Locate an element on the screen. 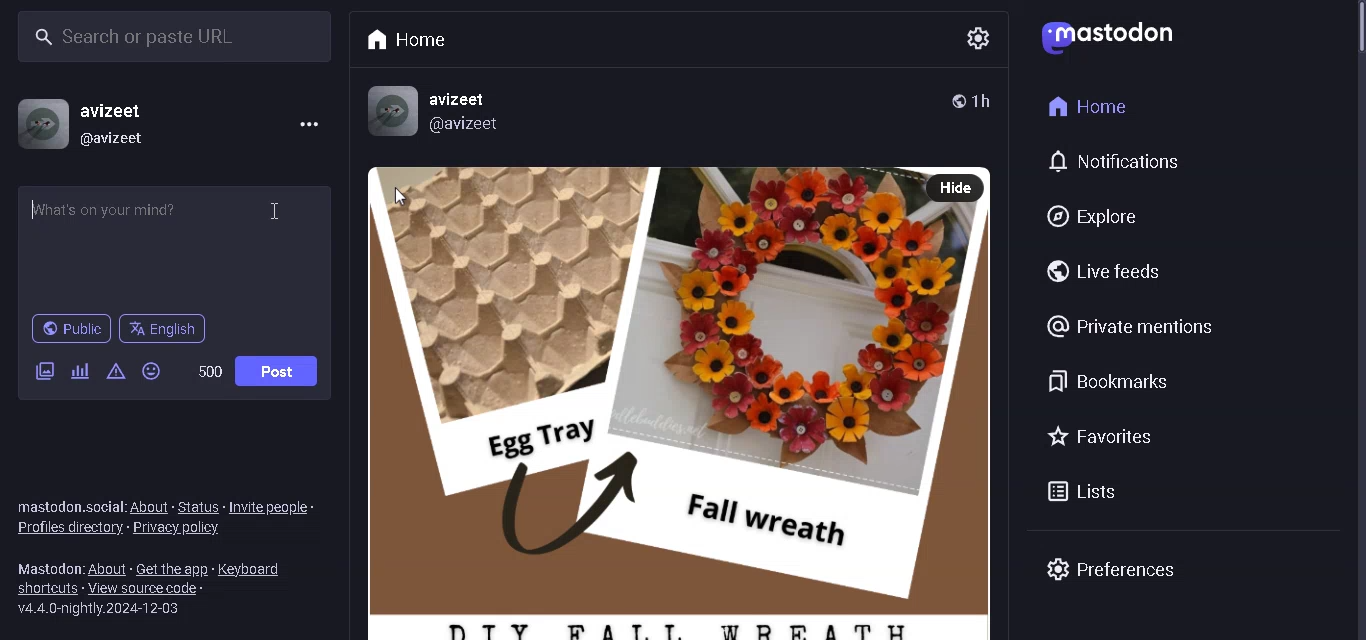 Image resolution: width=1366 pixels, height=640 pixels. LISTS is located at coordinates (1075, 495).